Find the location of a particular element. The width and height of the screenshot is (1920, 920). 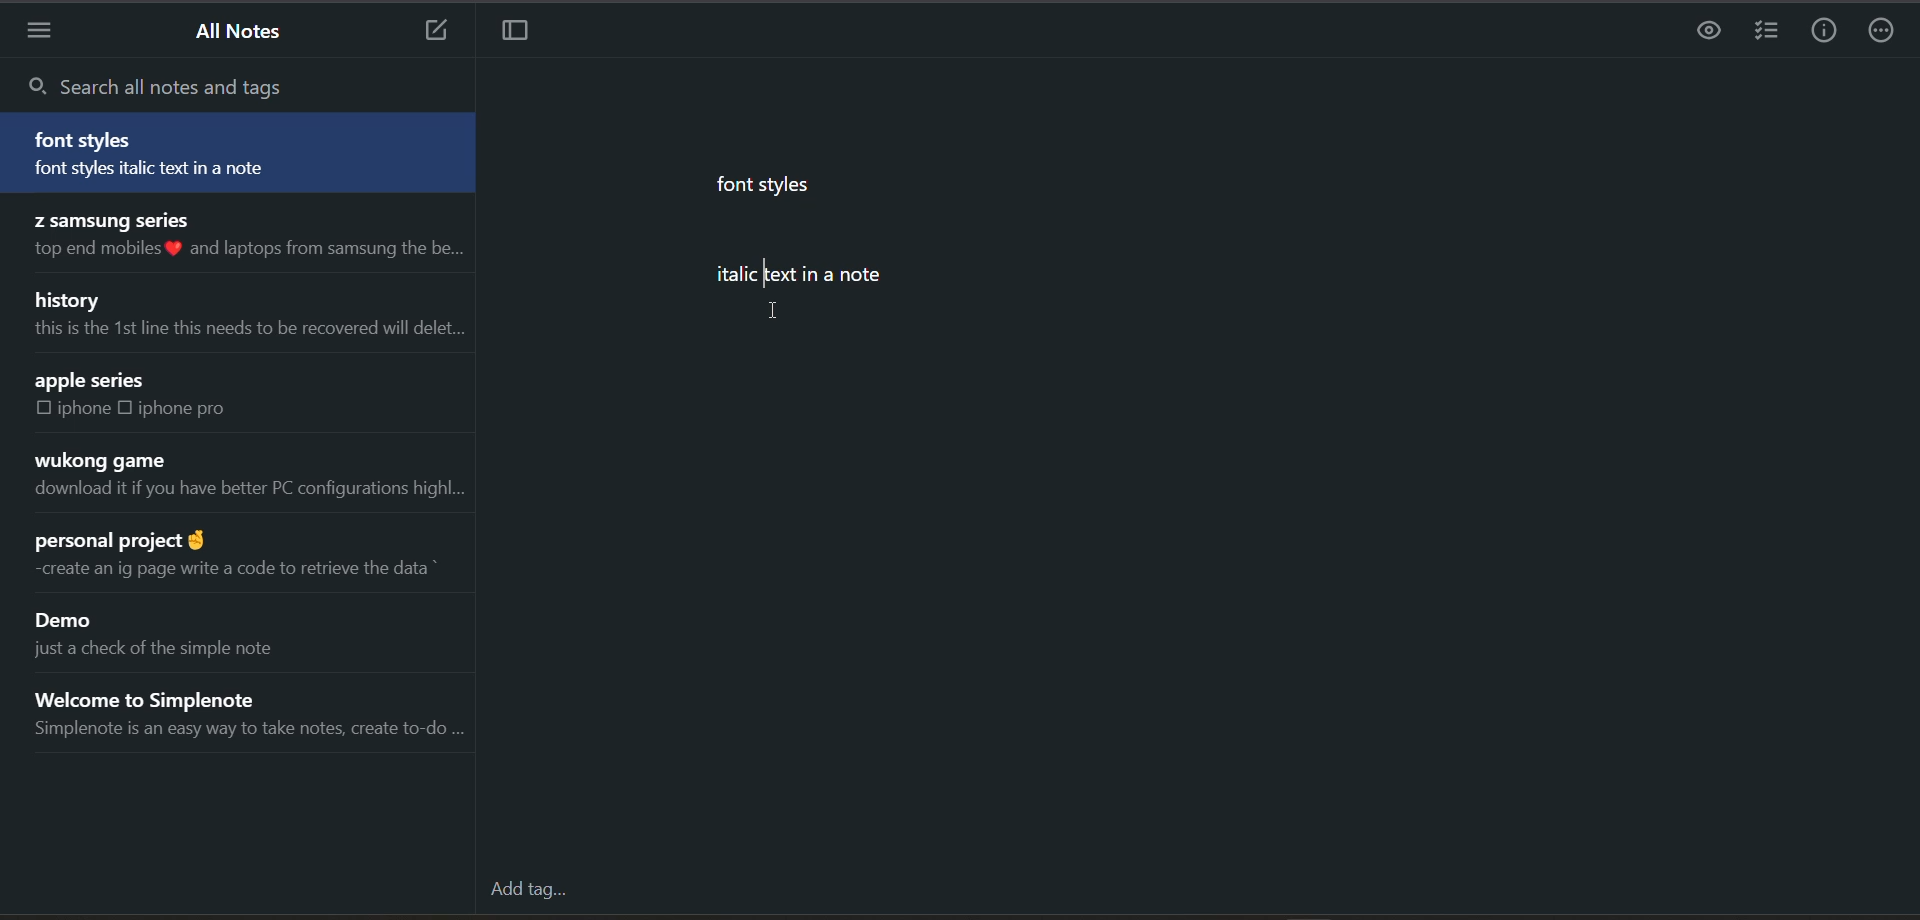

all notes is located at coordinates (244, 36).